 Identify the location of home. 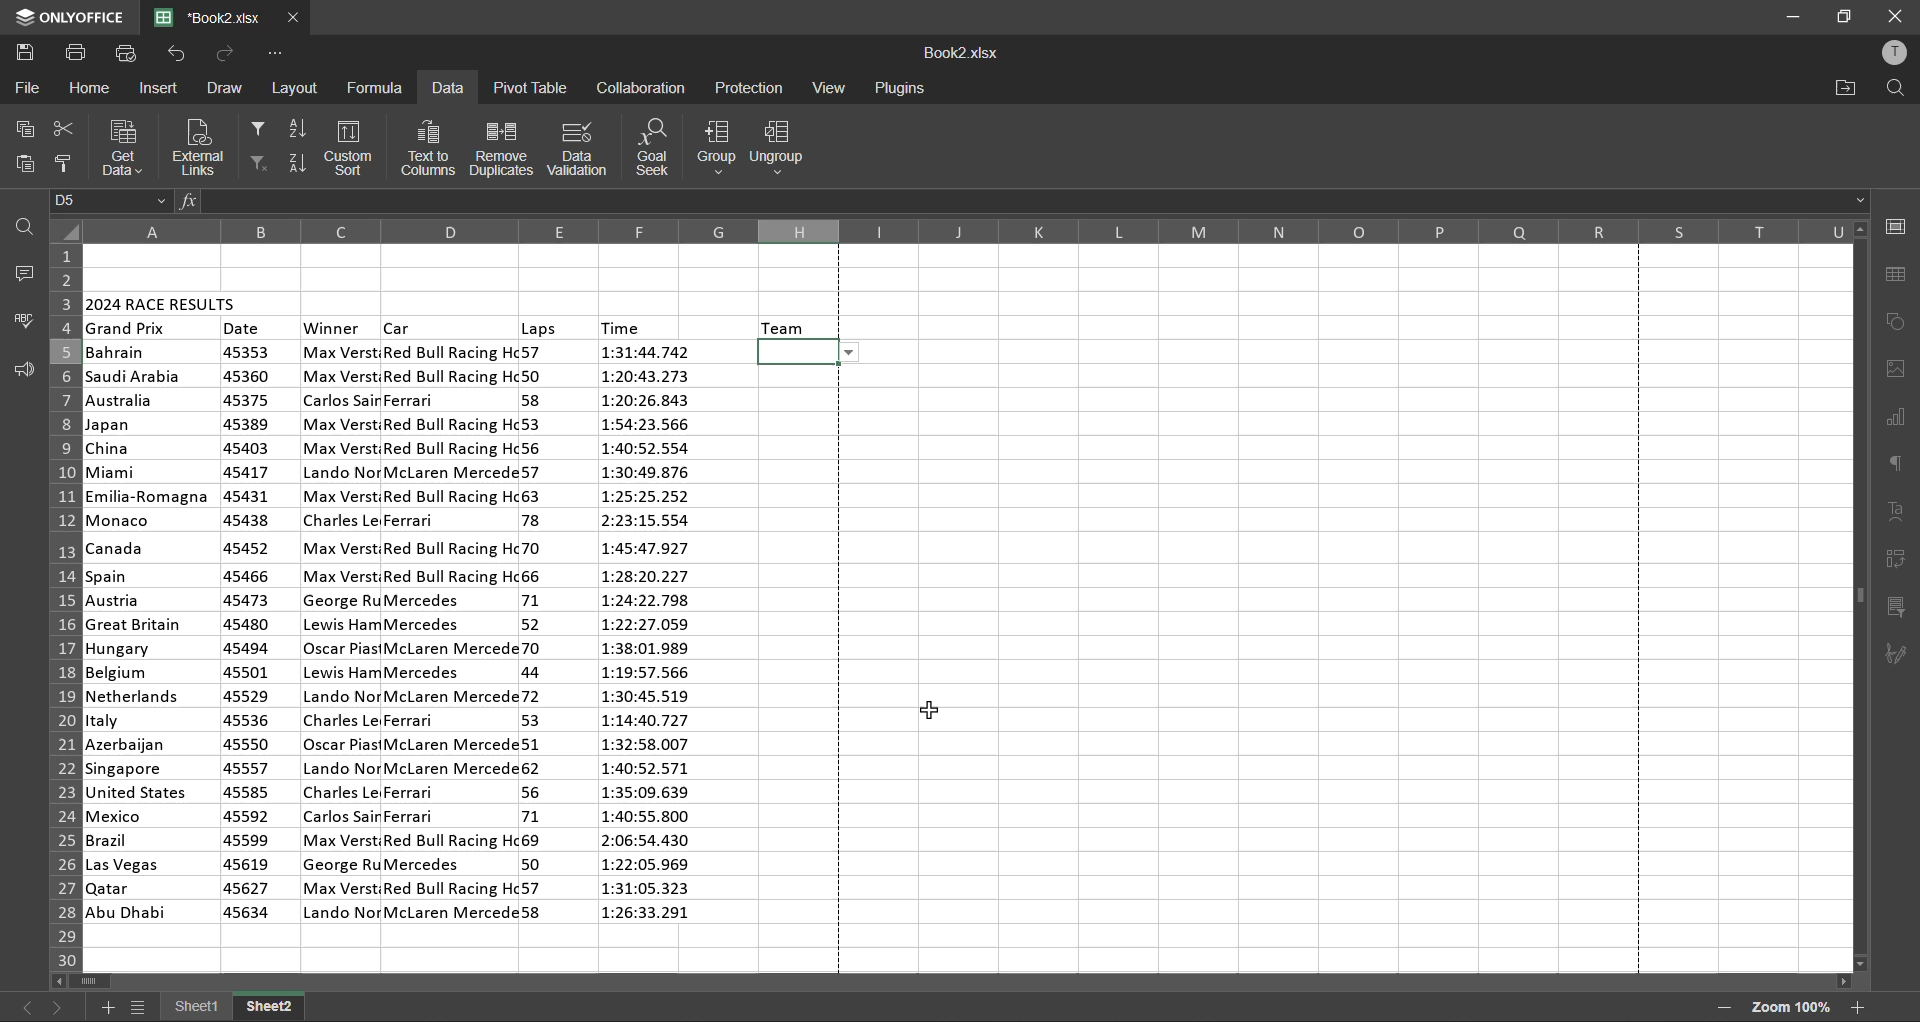
(90, 90).